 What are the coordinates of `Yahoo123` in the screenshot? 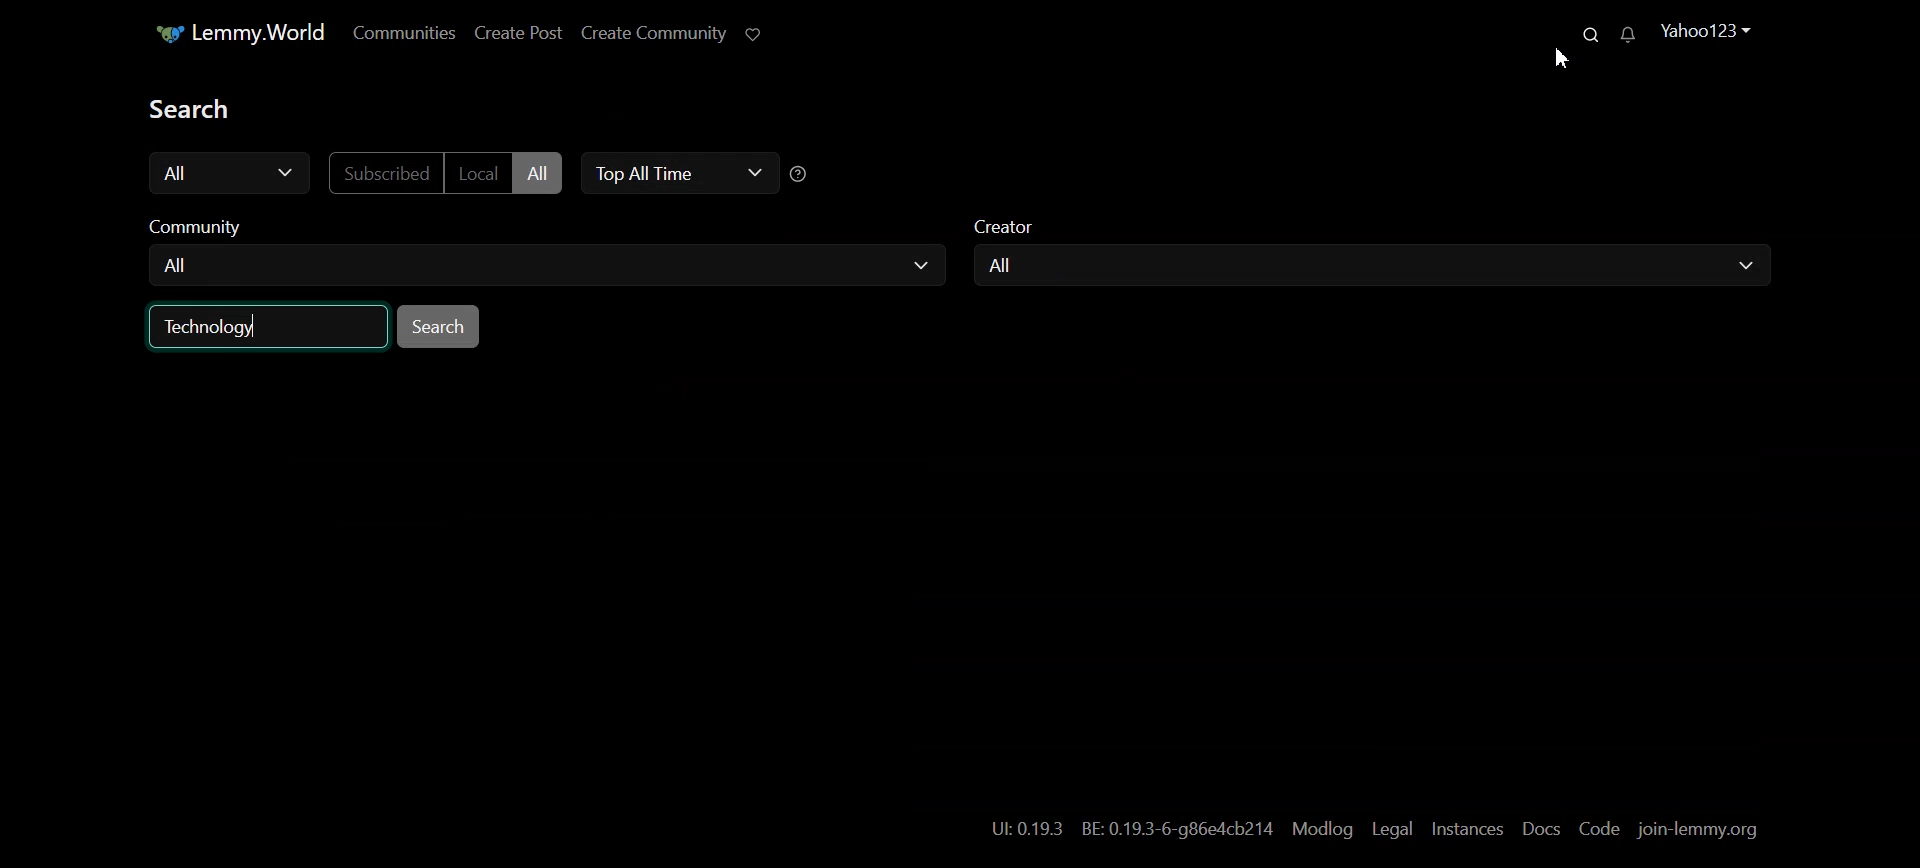 It's located at (1705, 30).